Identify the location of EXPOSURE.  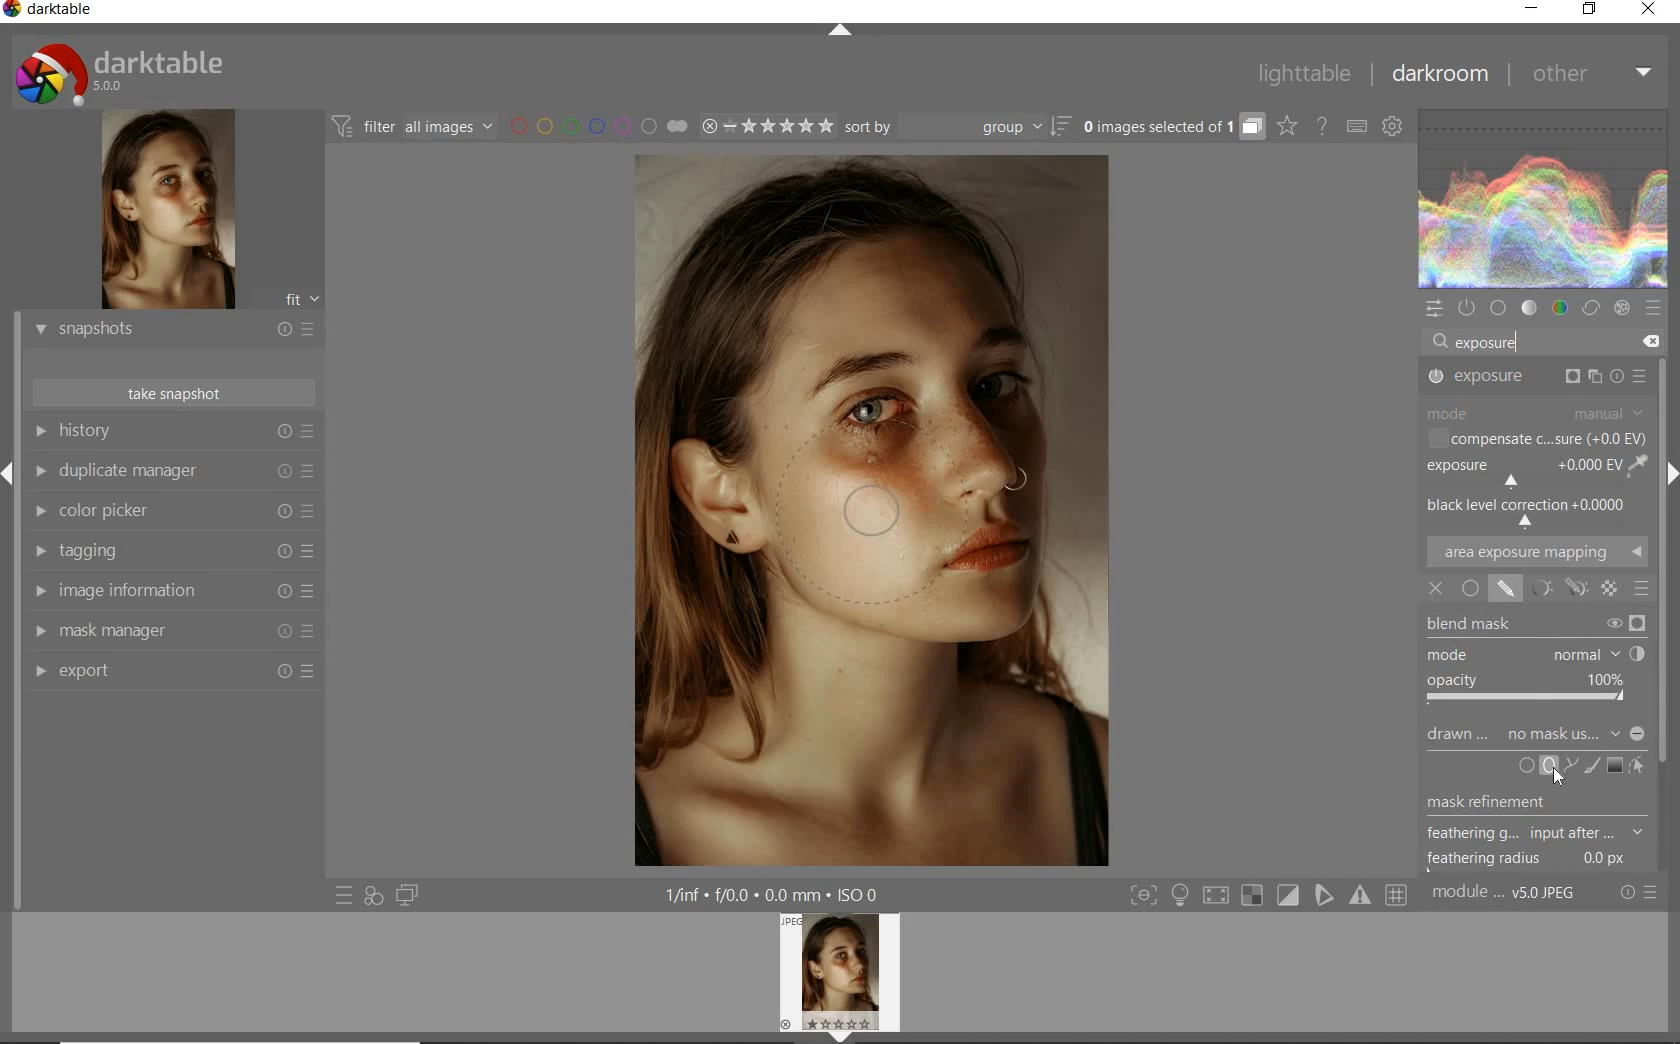
(1517, 473).